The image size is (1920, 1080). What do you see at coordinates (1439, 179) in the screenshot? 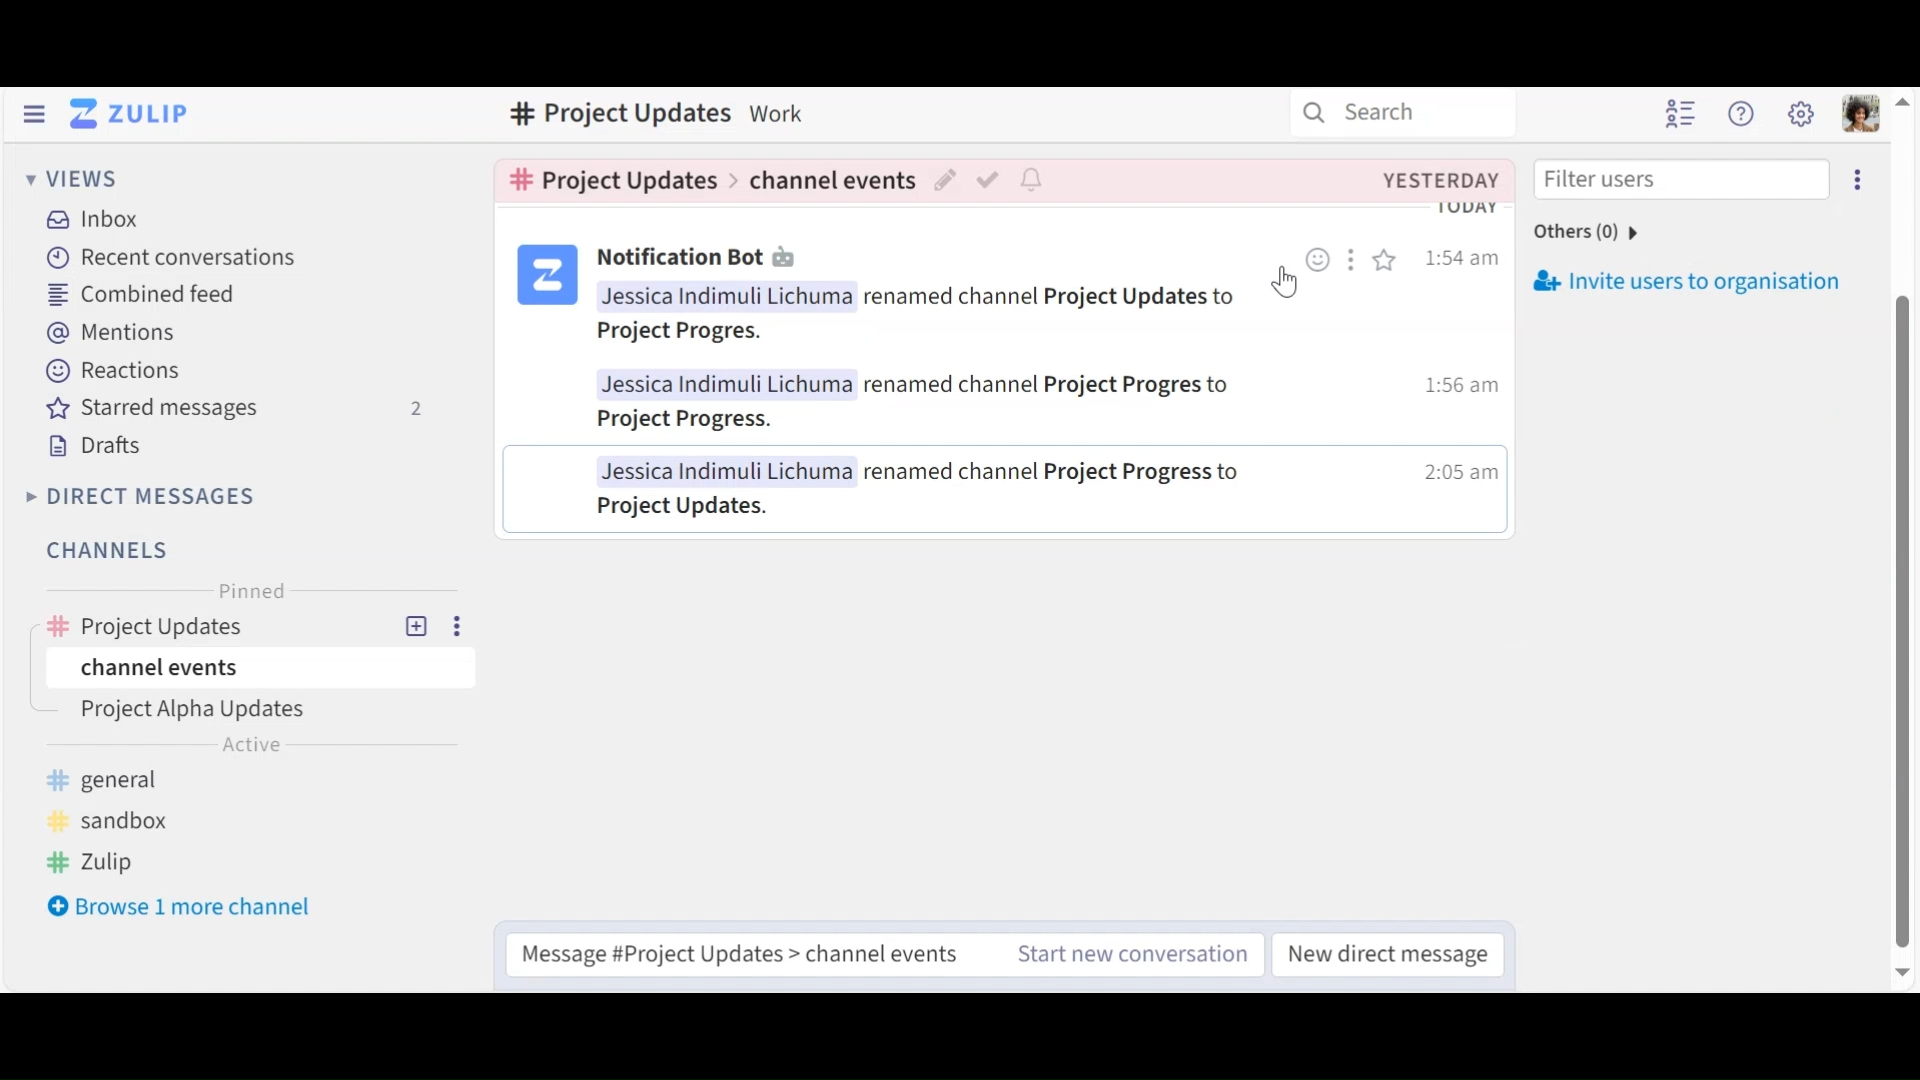
I see `YESTERDAY` at bounding box center [1439, 179].